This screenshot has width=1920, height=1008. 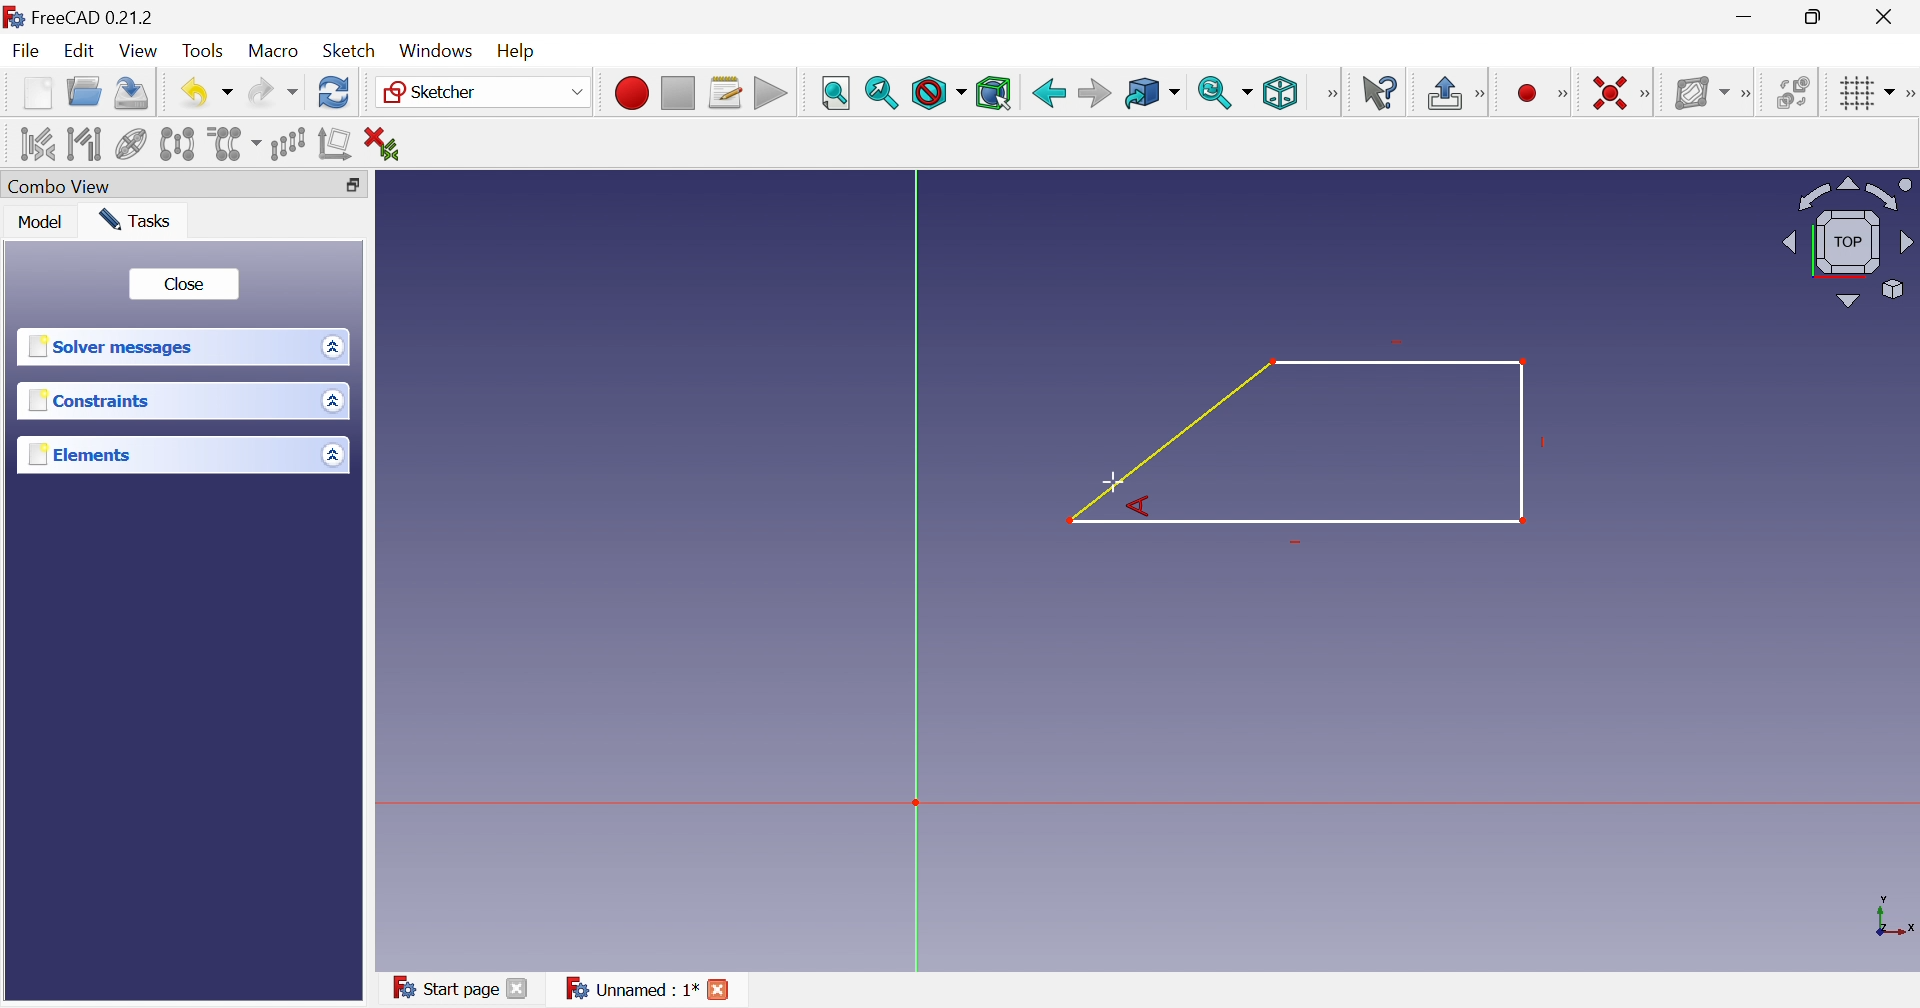 What do you see at coordinates (381, 142) in the screenshot?
I see `Delete all constraints` at bounding box center [381, 142].